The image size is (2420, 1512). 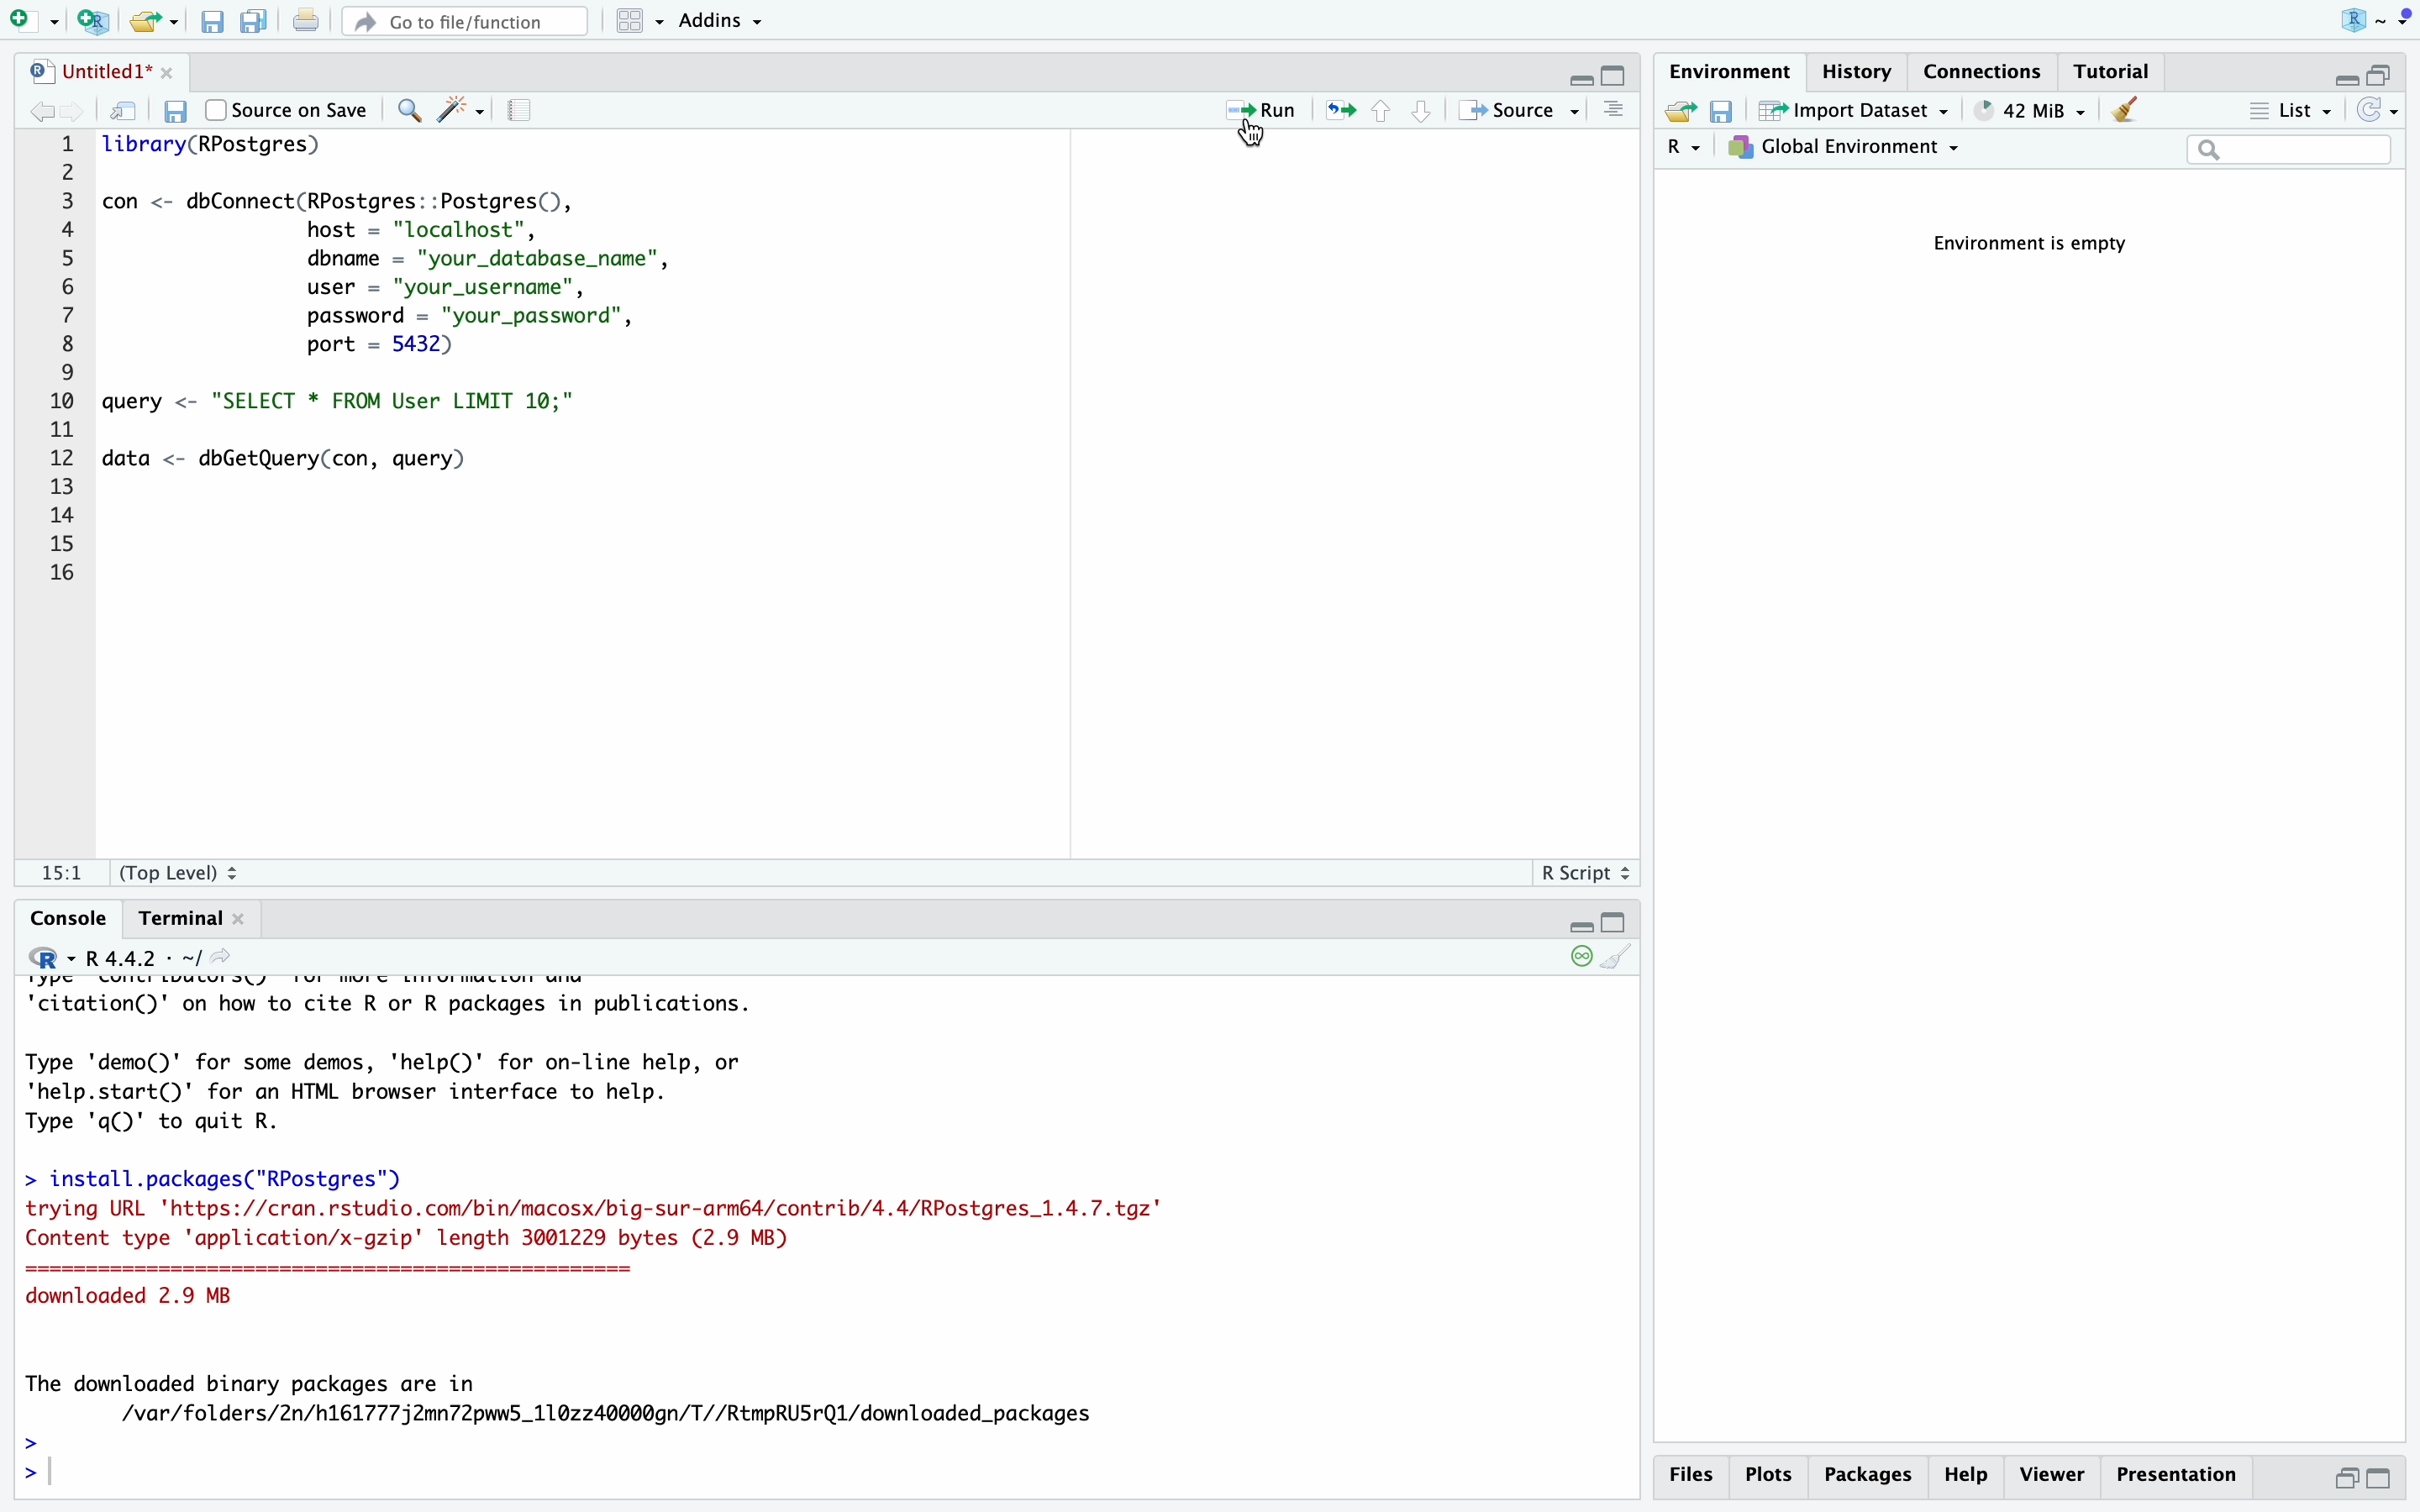 I want to click on create a project, so click(x=90, y=19).